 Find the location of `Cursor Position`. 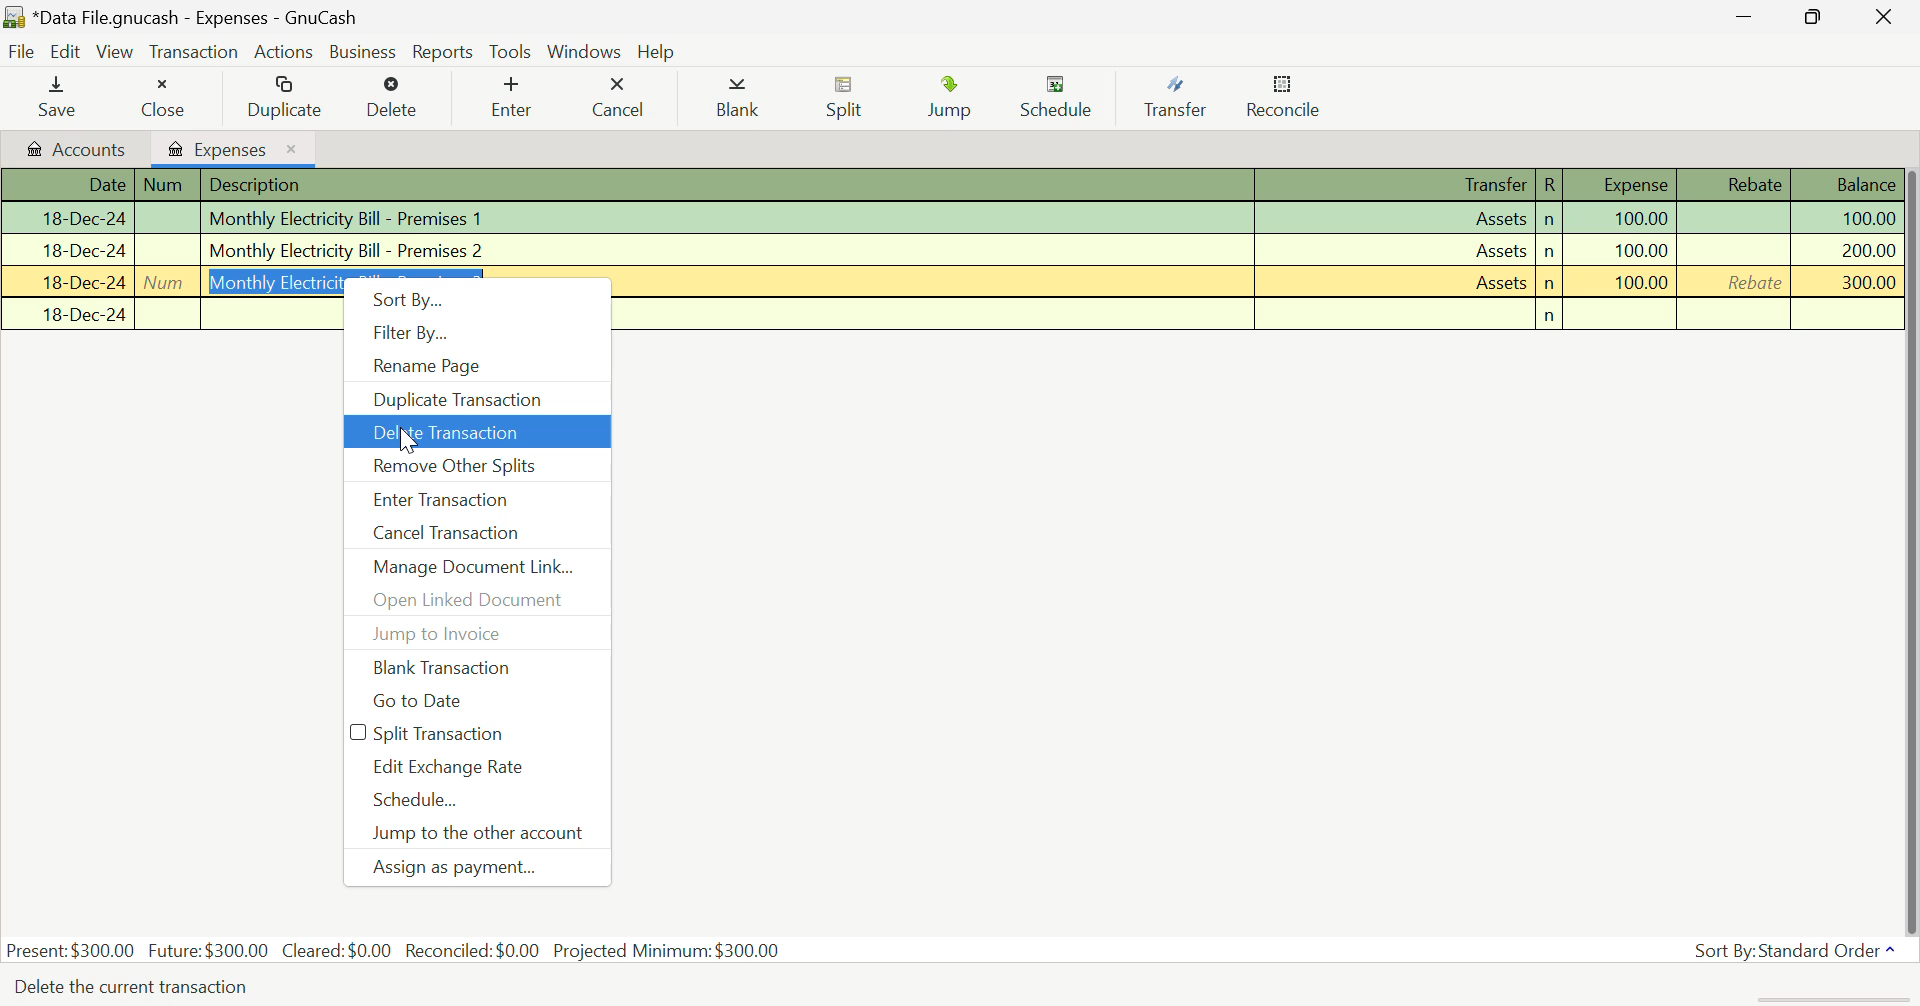

Cursor Position is located at coordinates (406, 438).